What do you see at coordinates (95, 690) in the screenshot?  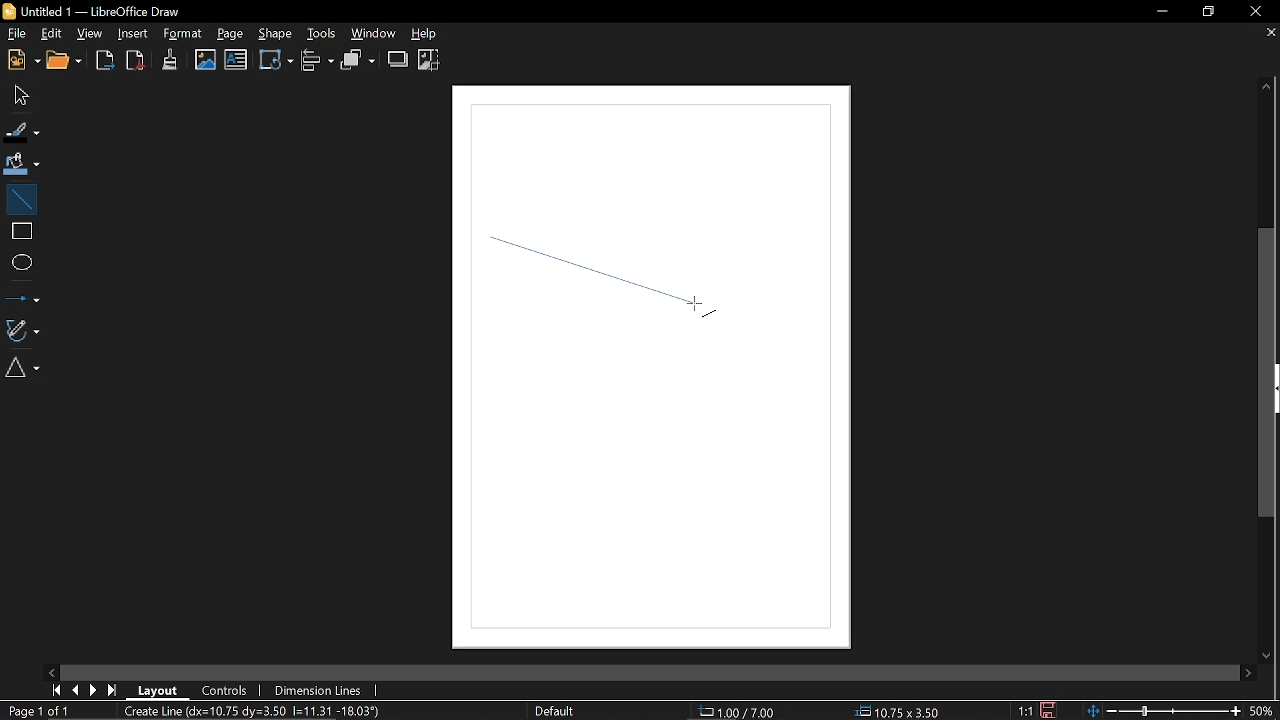 I see `NExt page` at bounding box center [95, 690].